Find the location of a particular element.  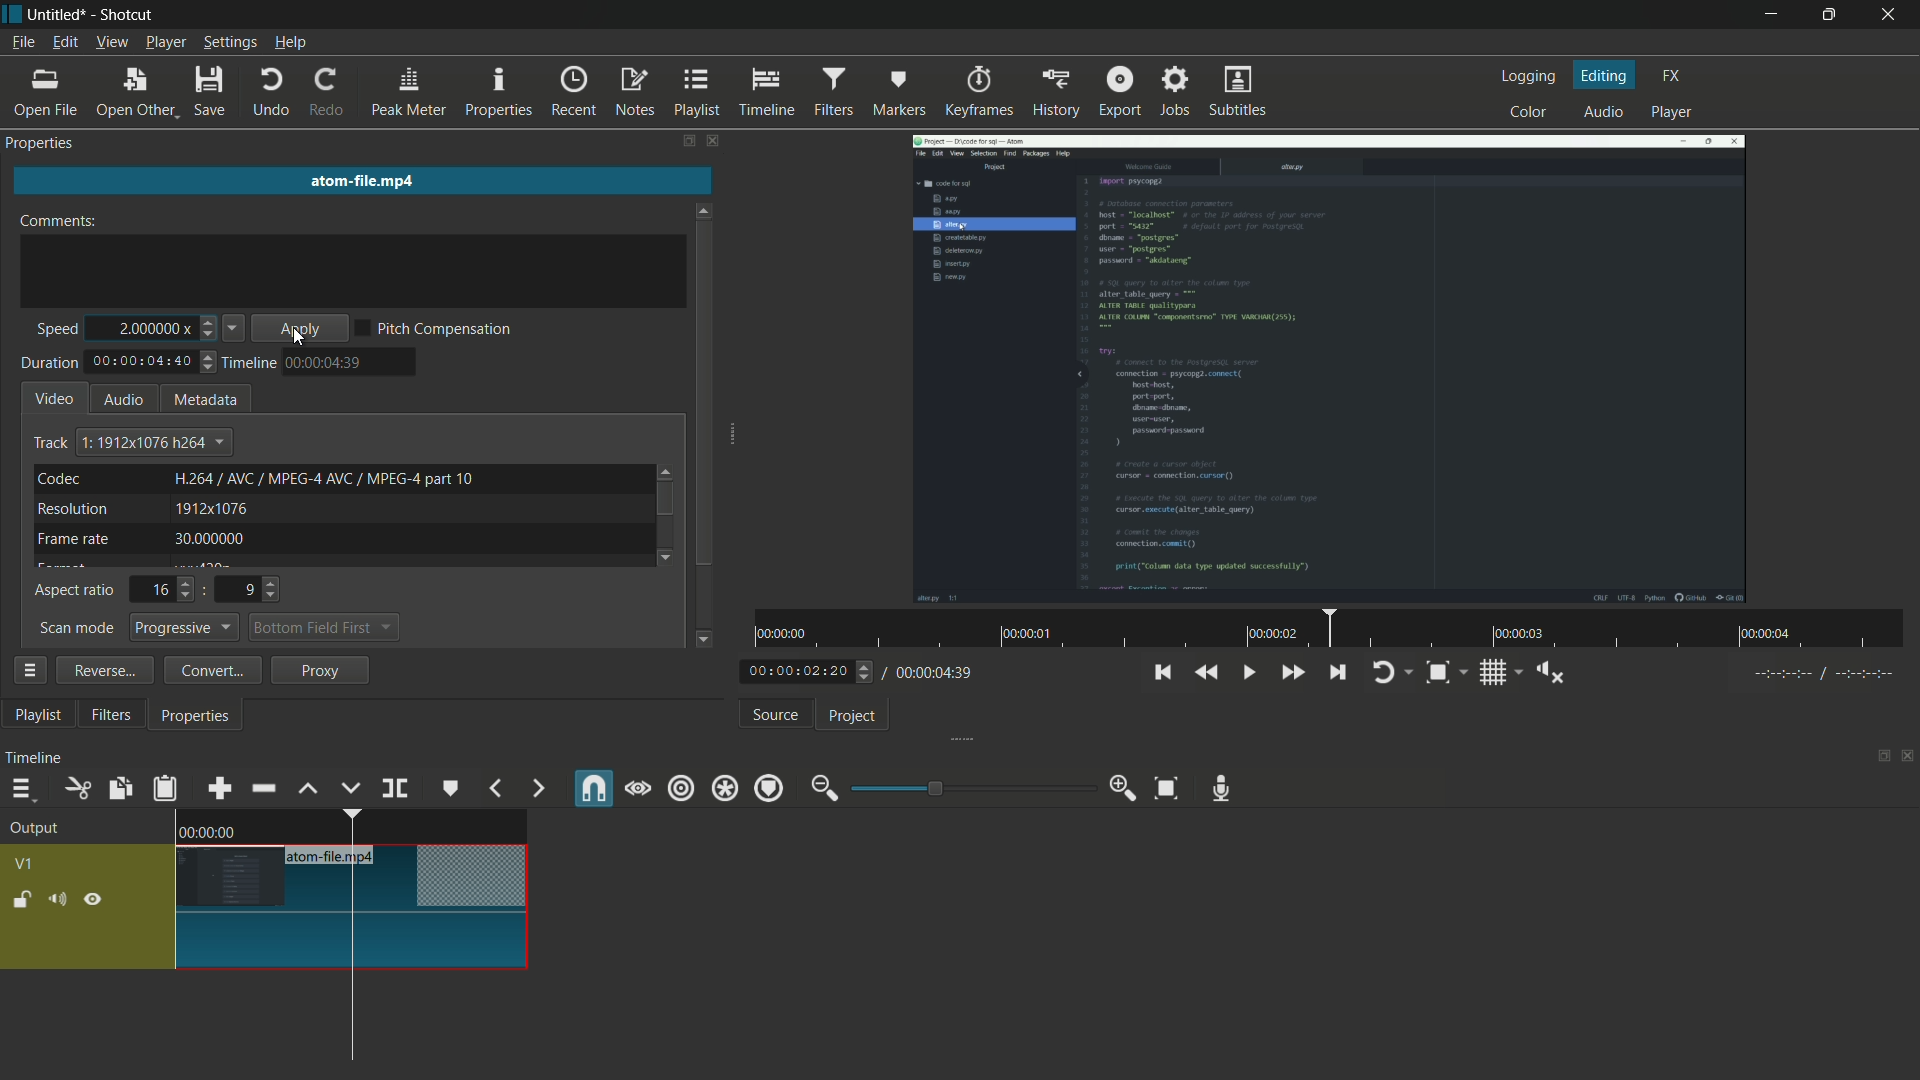

subtitles is located at coordinates (1240, 90).